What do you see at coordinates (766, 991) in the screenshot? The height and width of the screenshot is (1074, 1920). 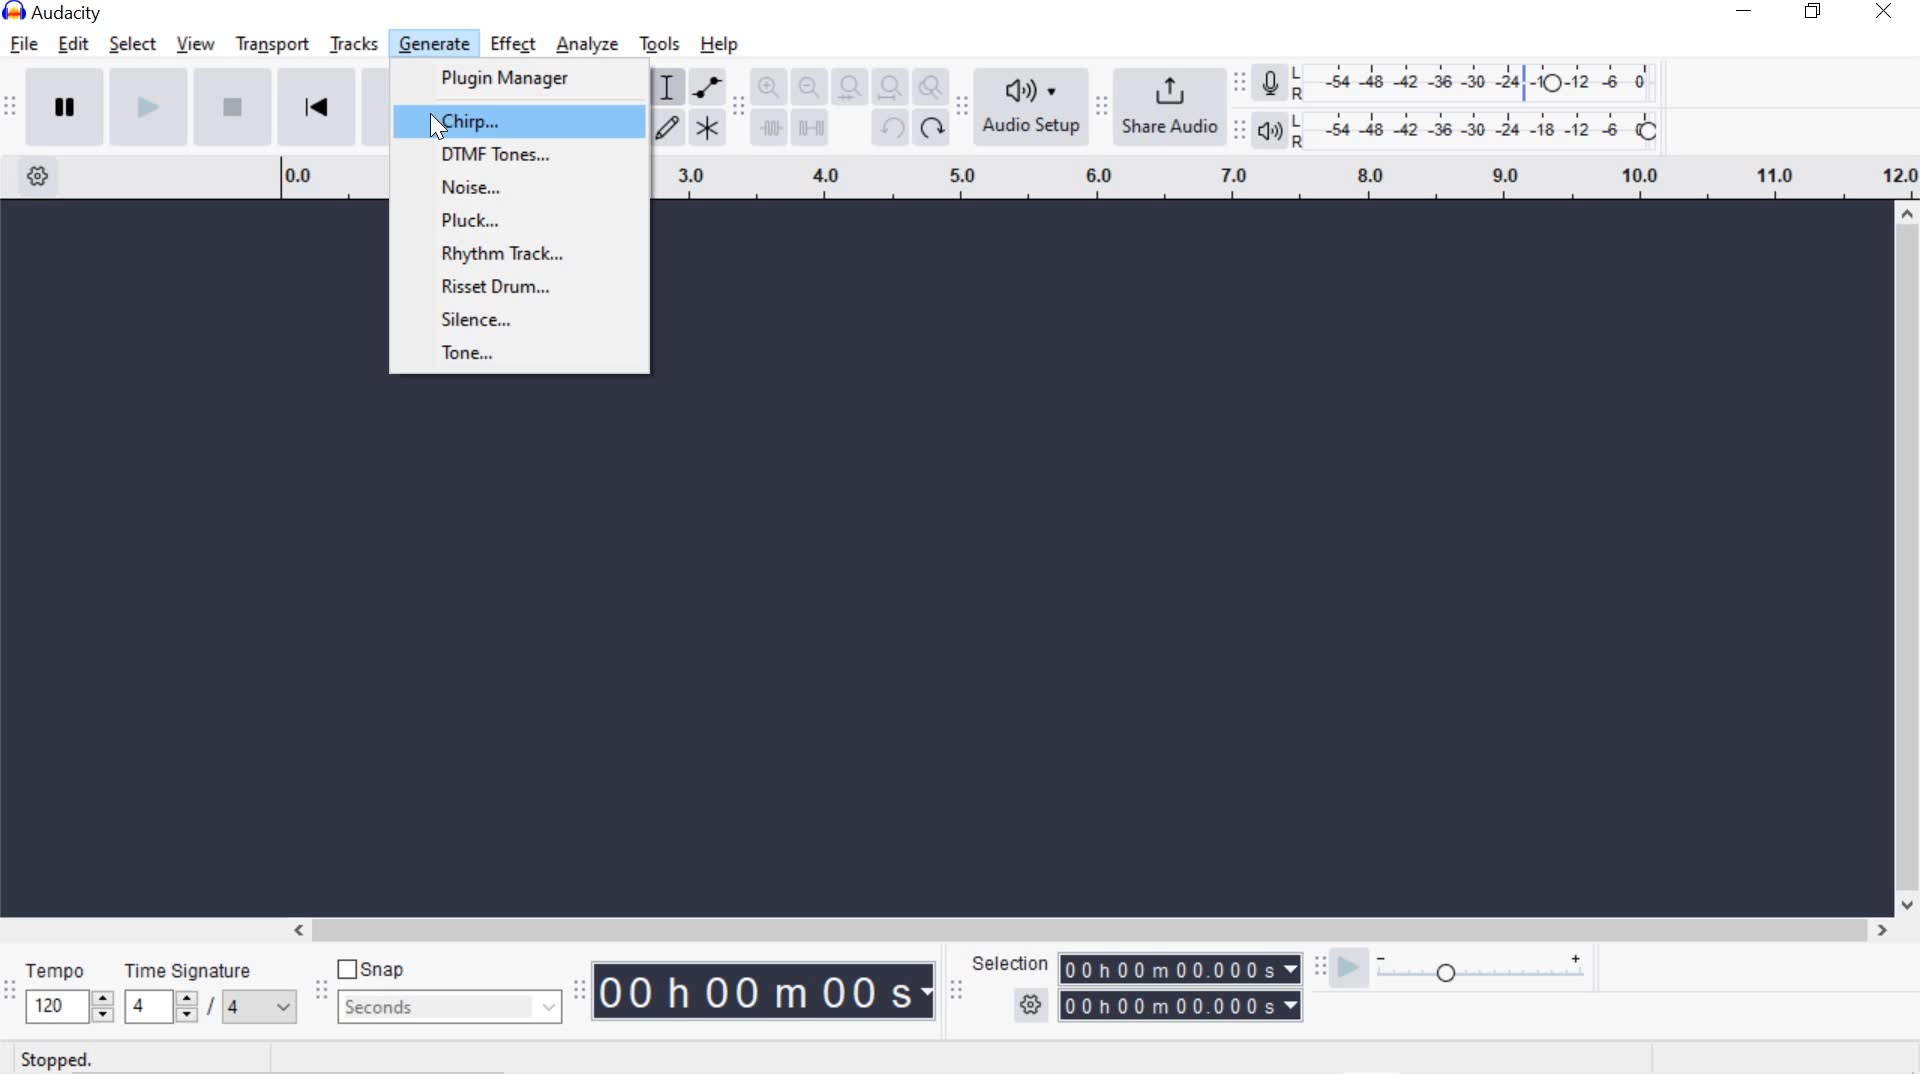 I see `time` at bounding box center [766, 991].